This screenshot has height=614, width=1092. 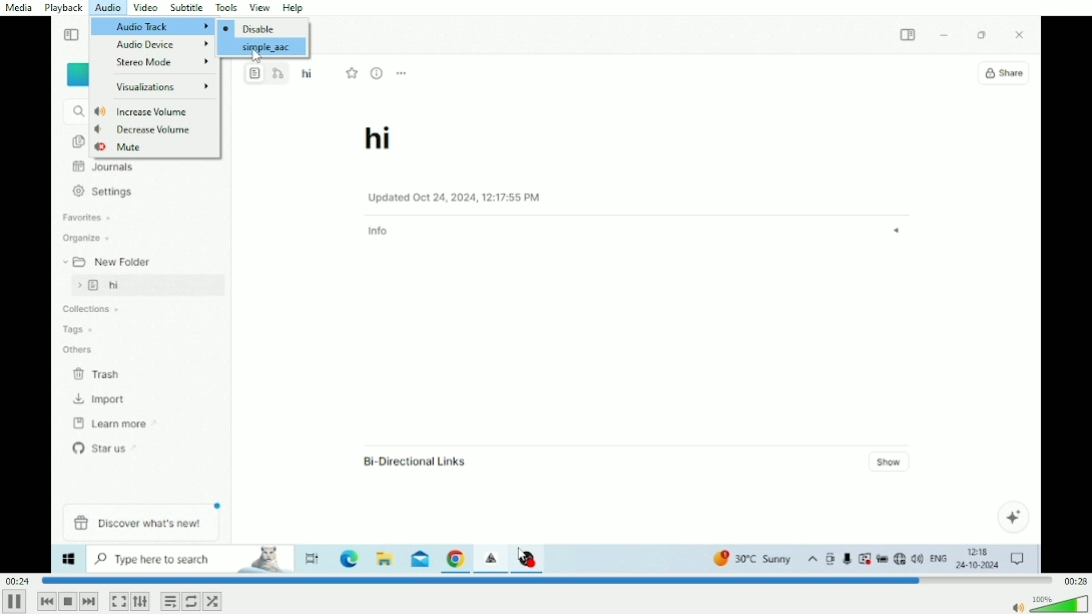 I want to click on View, so click(x=261, y=7).